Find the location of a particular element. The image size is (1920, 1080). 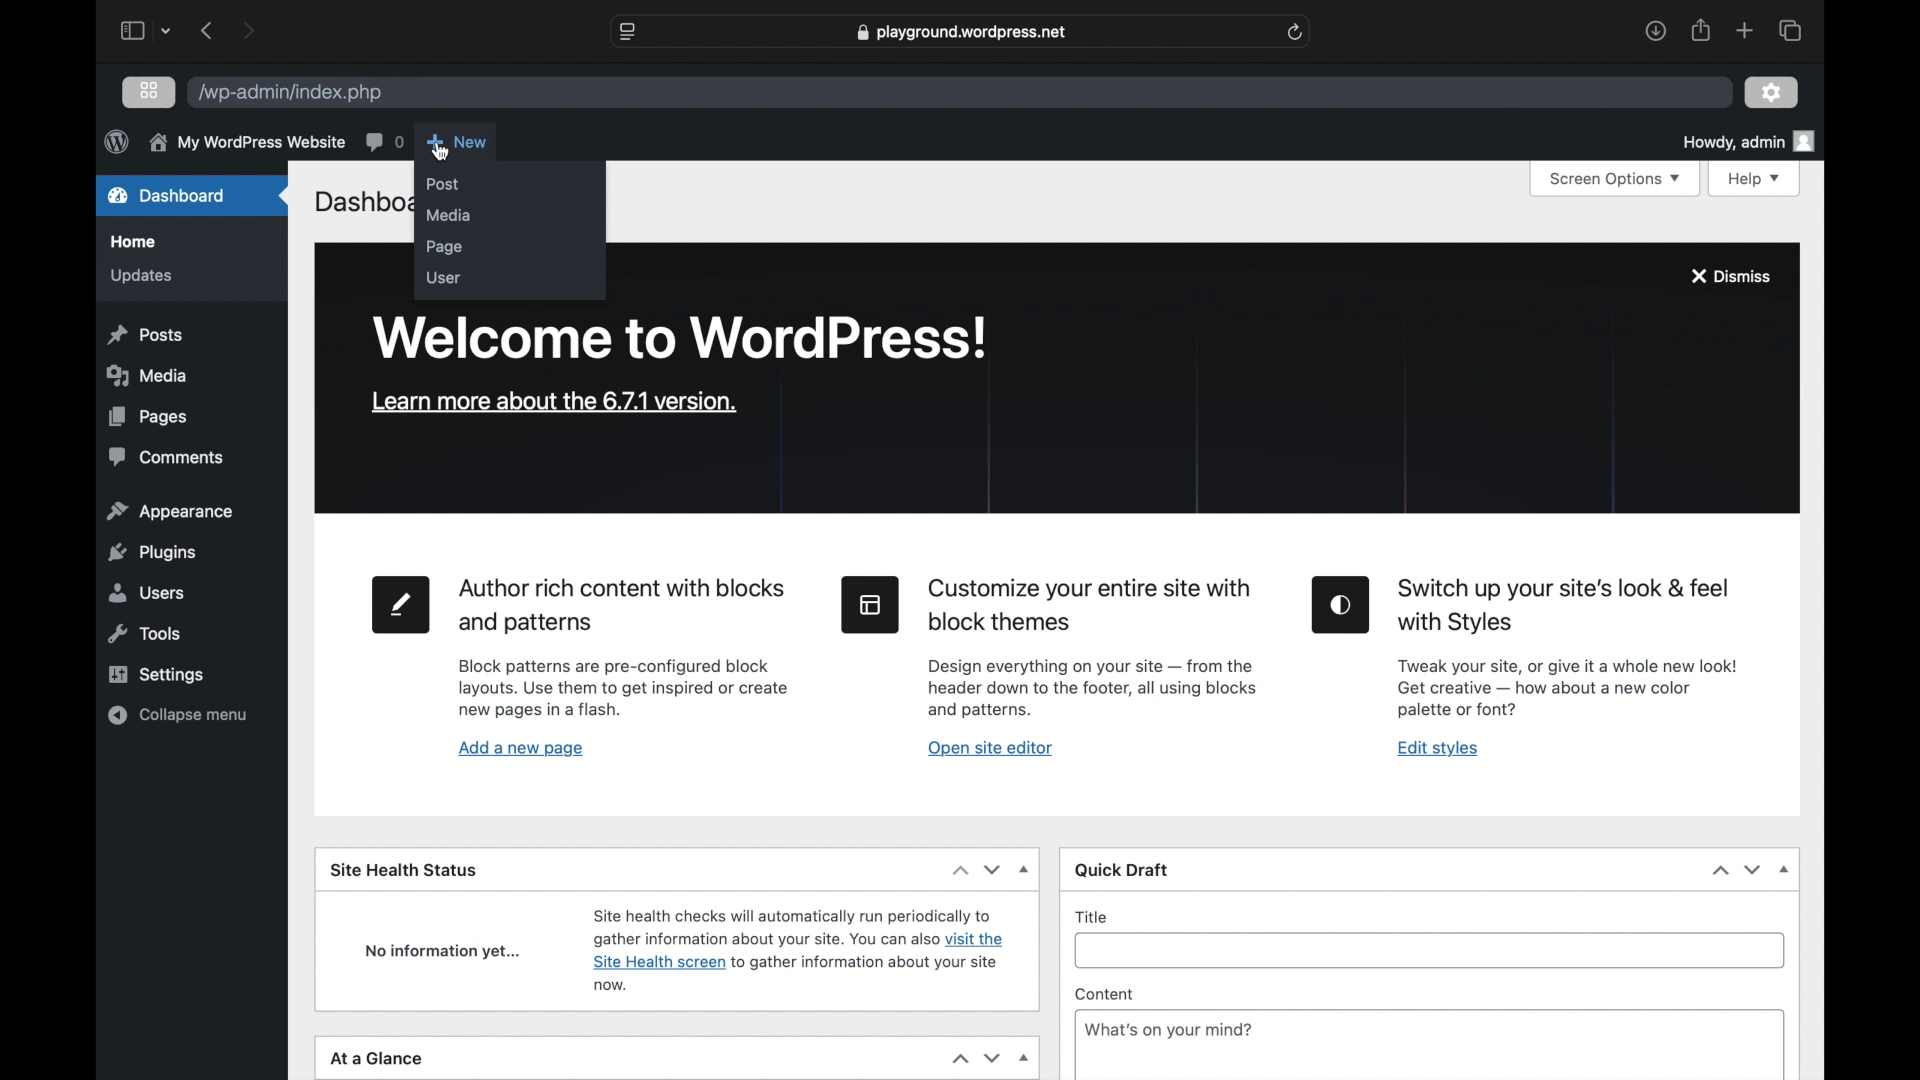

posts is located at coordinates (148, 334).